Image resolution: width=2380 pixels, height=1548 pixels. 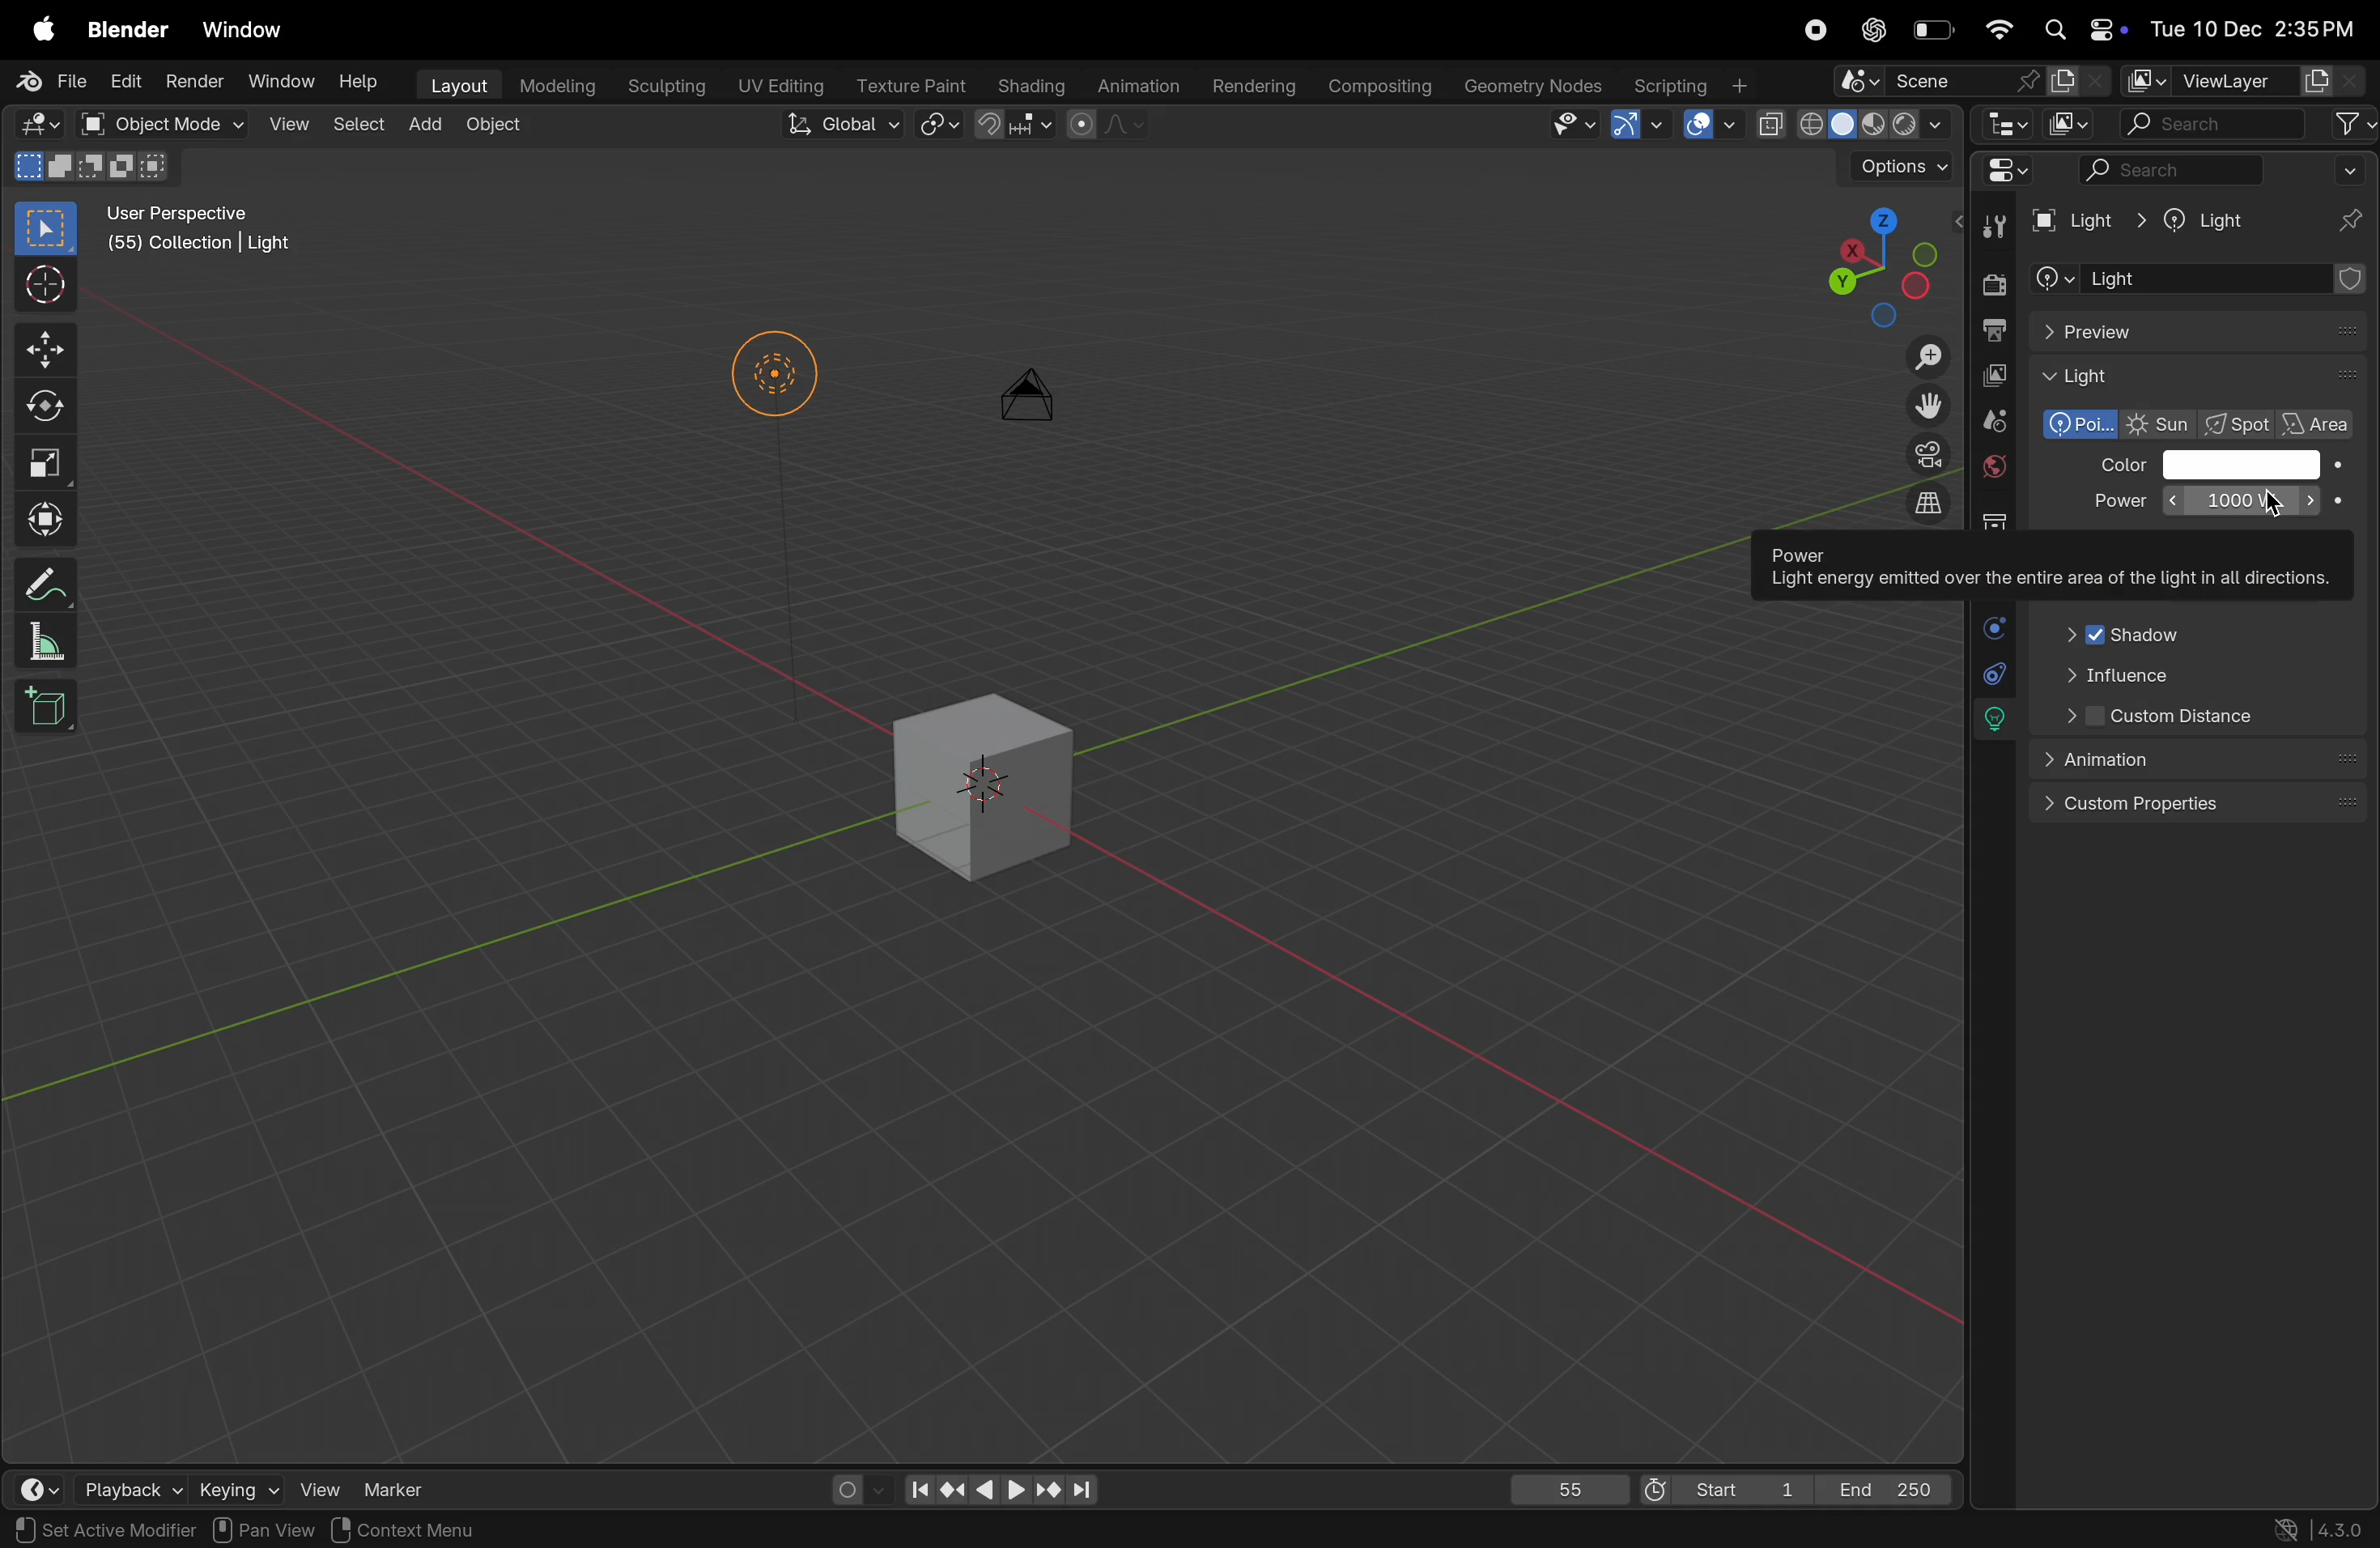 I want to click on editor type, so click(x=2004, y=124).